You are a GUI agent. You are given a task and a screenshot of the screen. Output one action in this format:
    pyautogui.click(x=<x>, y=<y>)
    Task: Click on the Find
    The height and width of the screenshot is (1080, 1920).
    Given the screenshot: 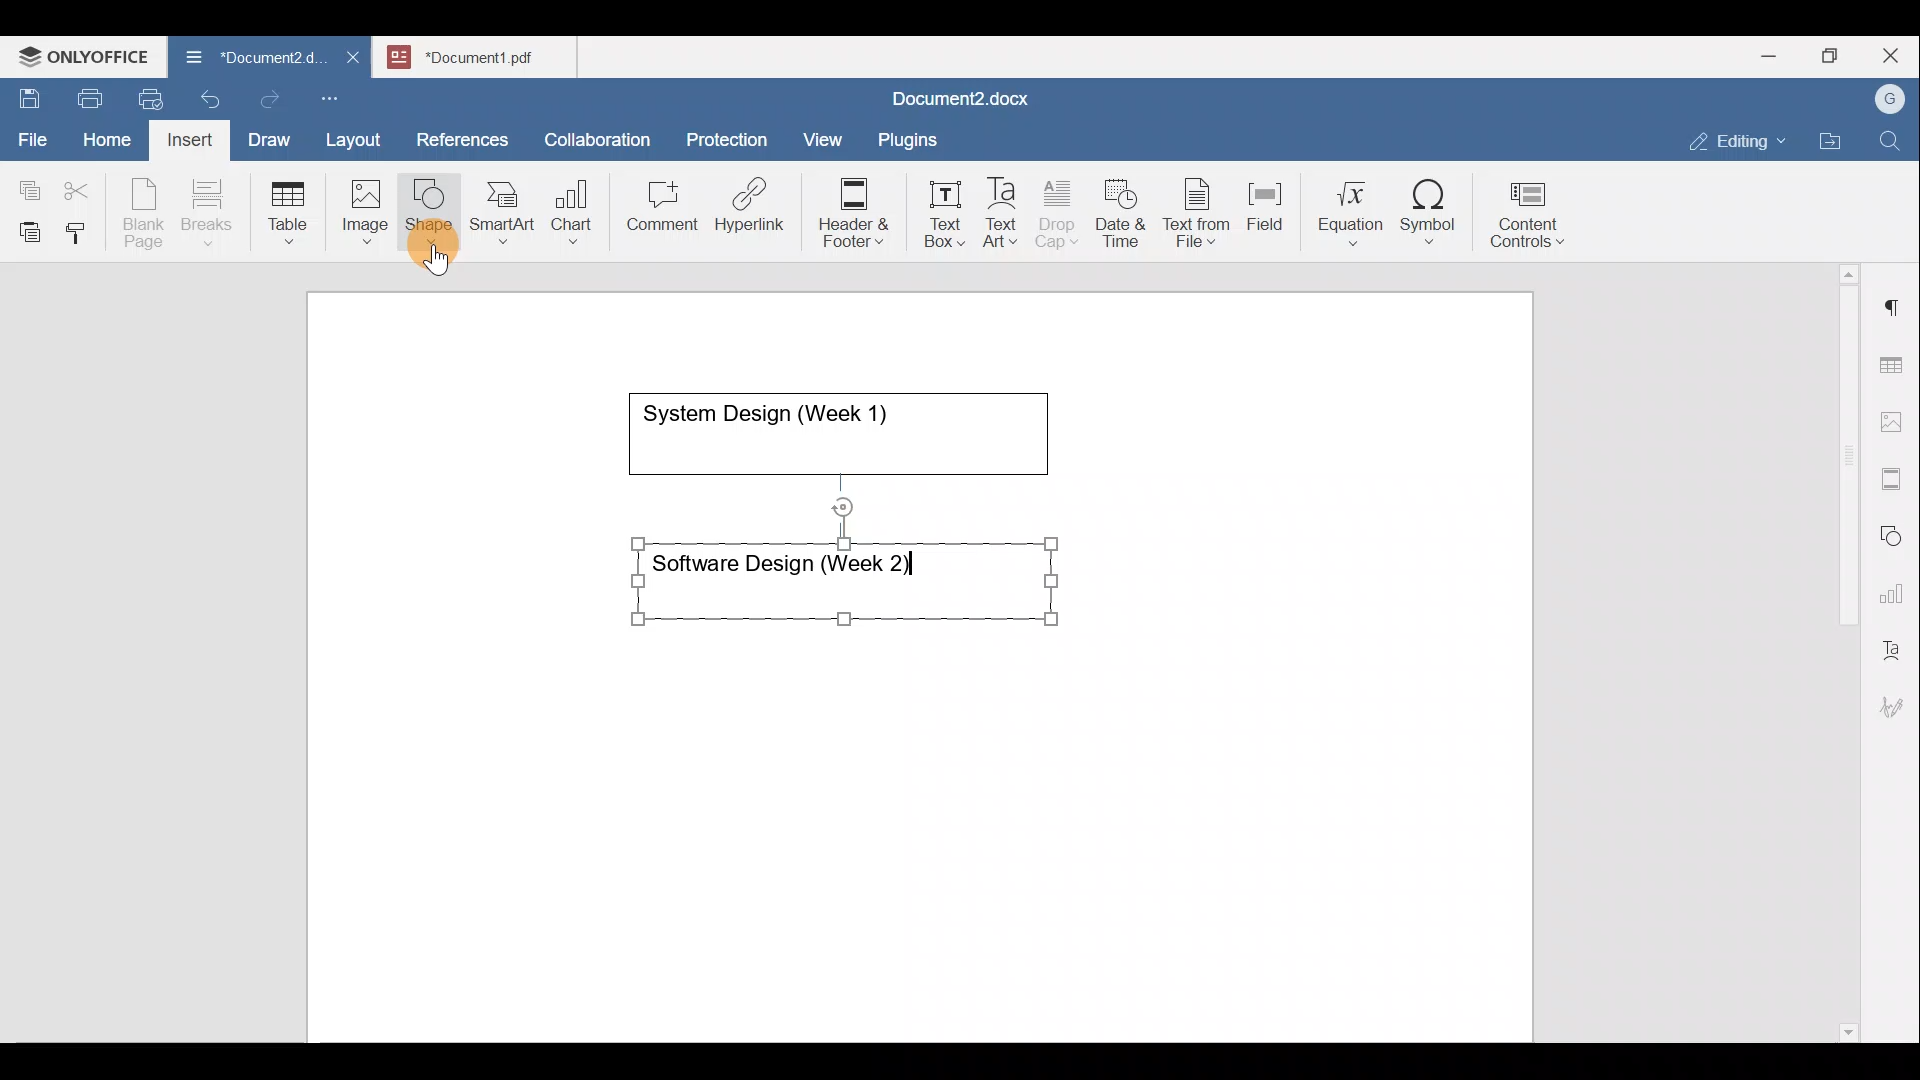 What is the action you would take?
    pyautogui.click(x=1892, y=142)
    